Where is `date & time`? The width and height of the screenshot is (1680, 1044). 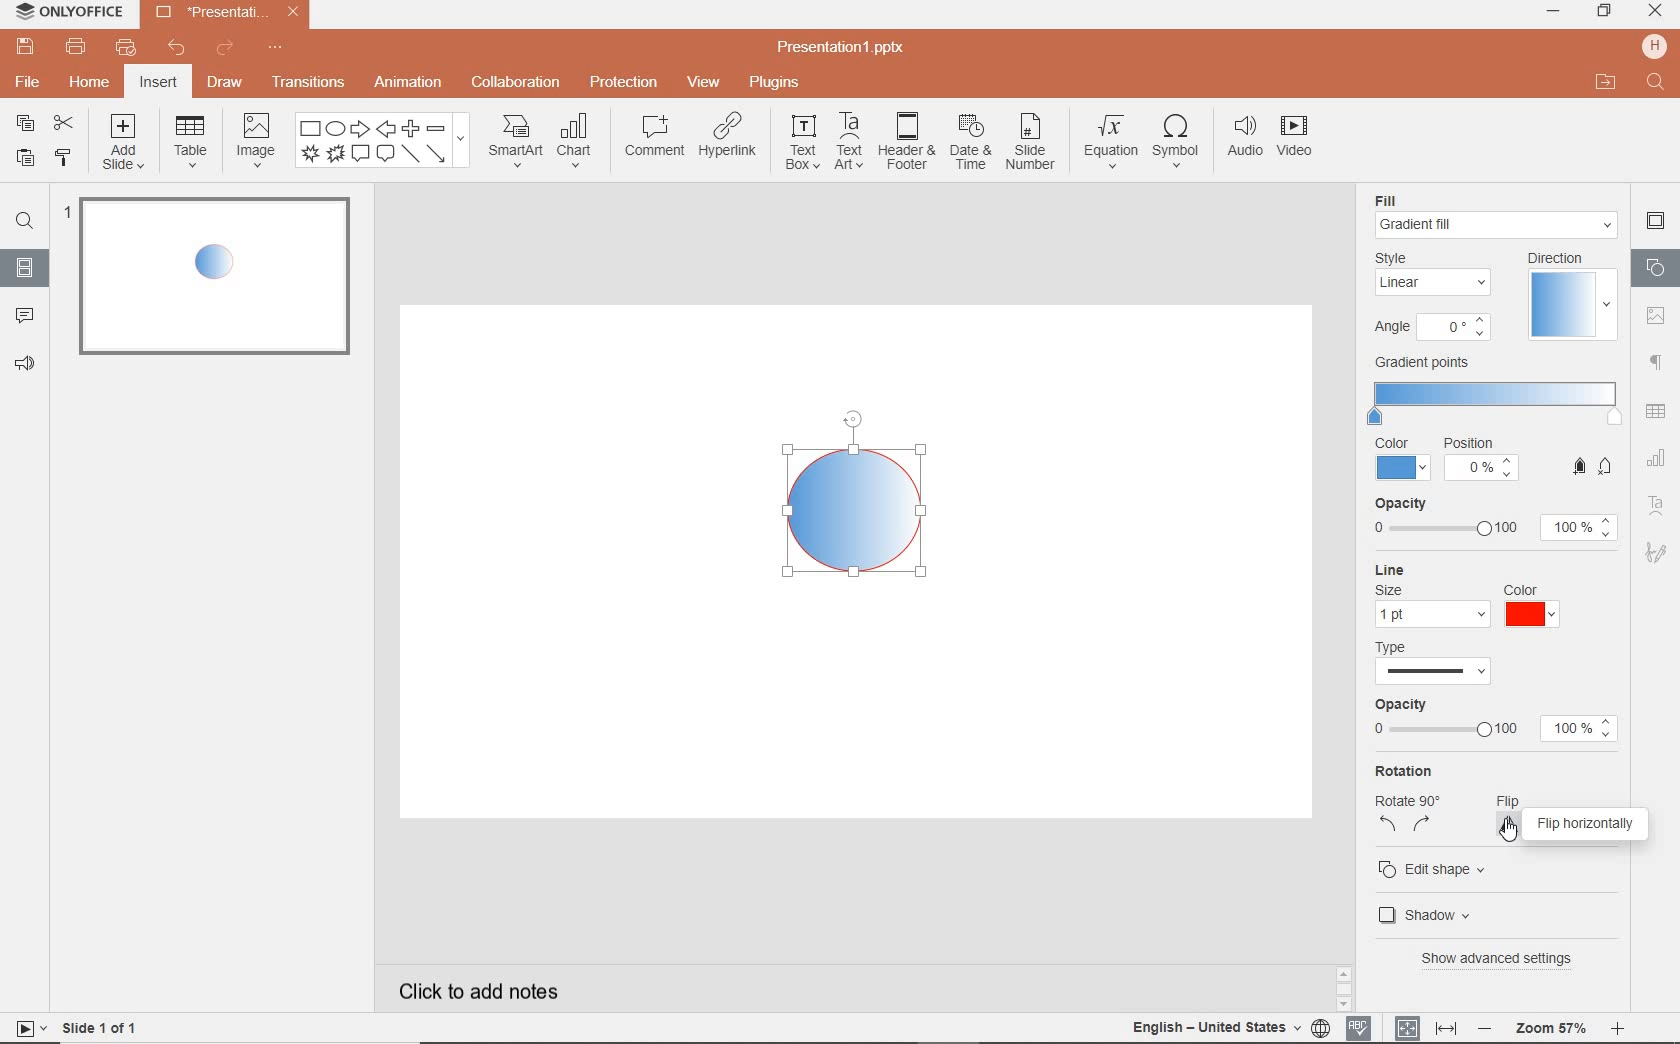 date & time is located at coordinates (971, 143).